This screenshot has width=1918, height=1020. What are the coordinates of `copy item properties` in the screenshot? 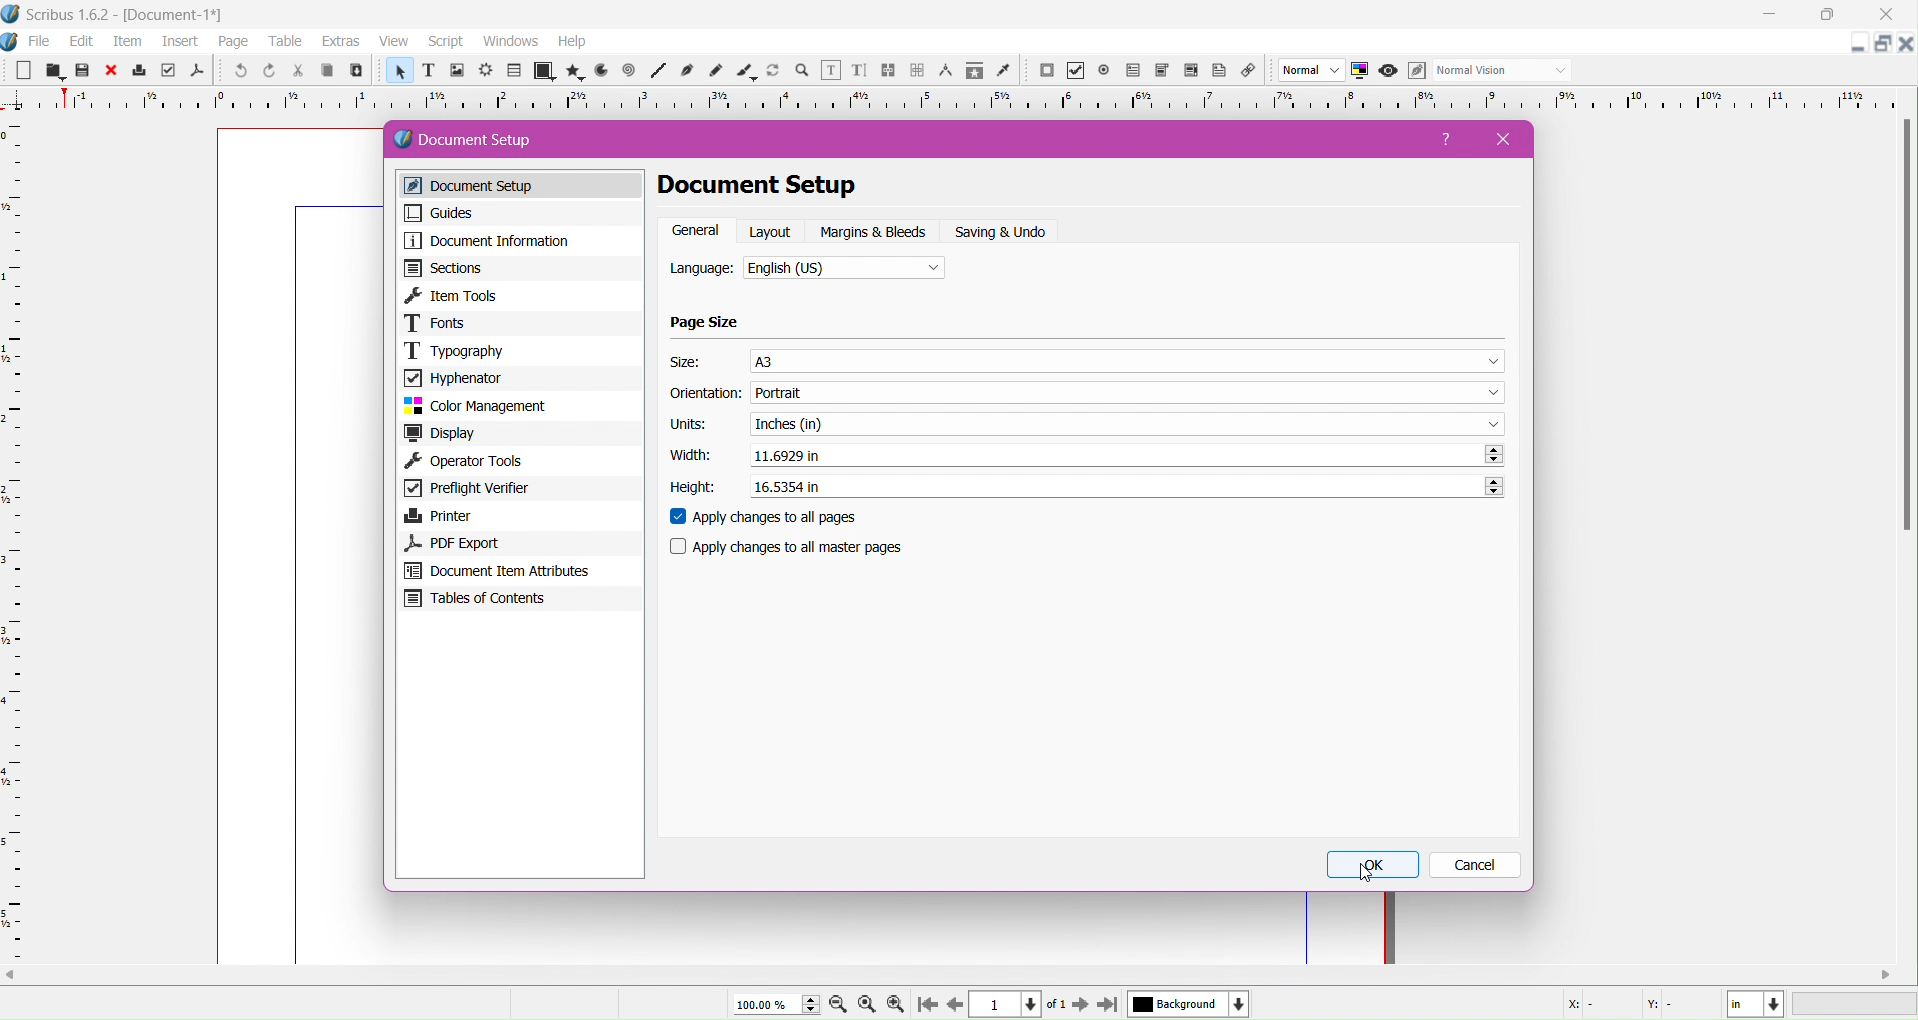 It's located at (974, 73).